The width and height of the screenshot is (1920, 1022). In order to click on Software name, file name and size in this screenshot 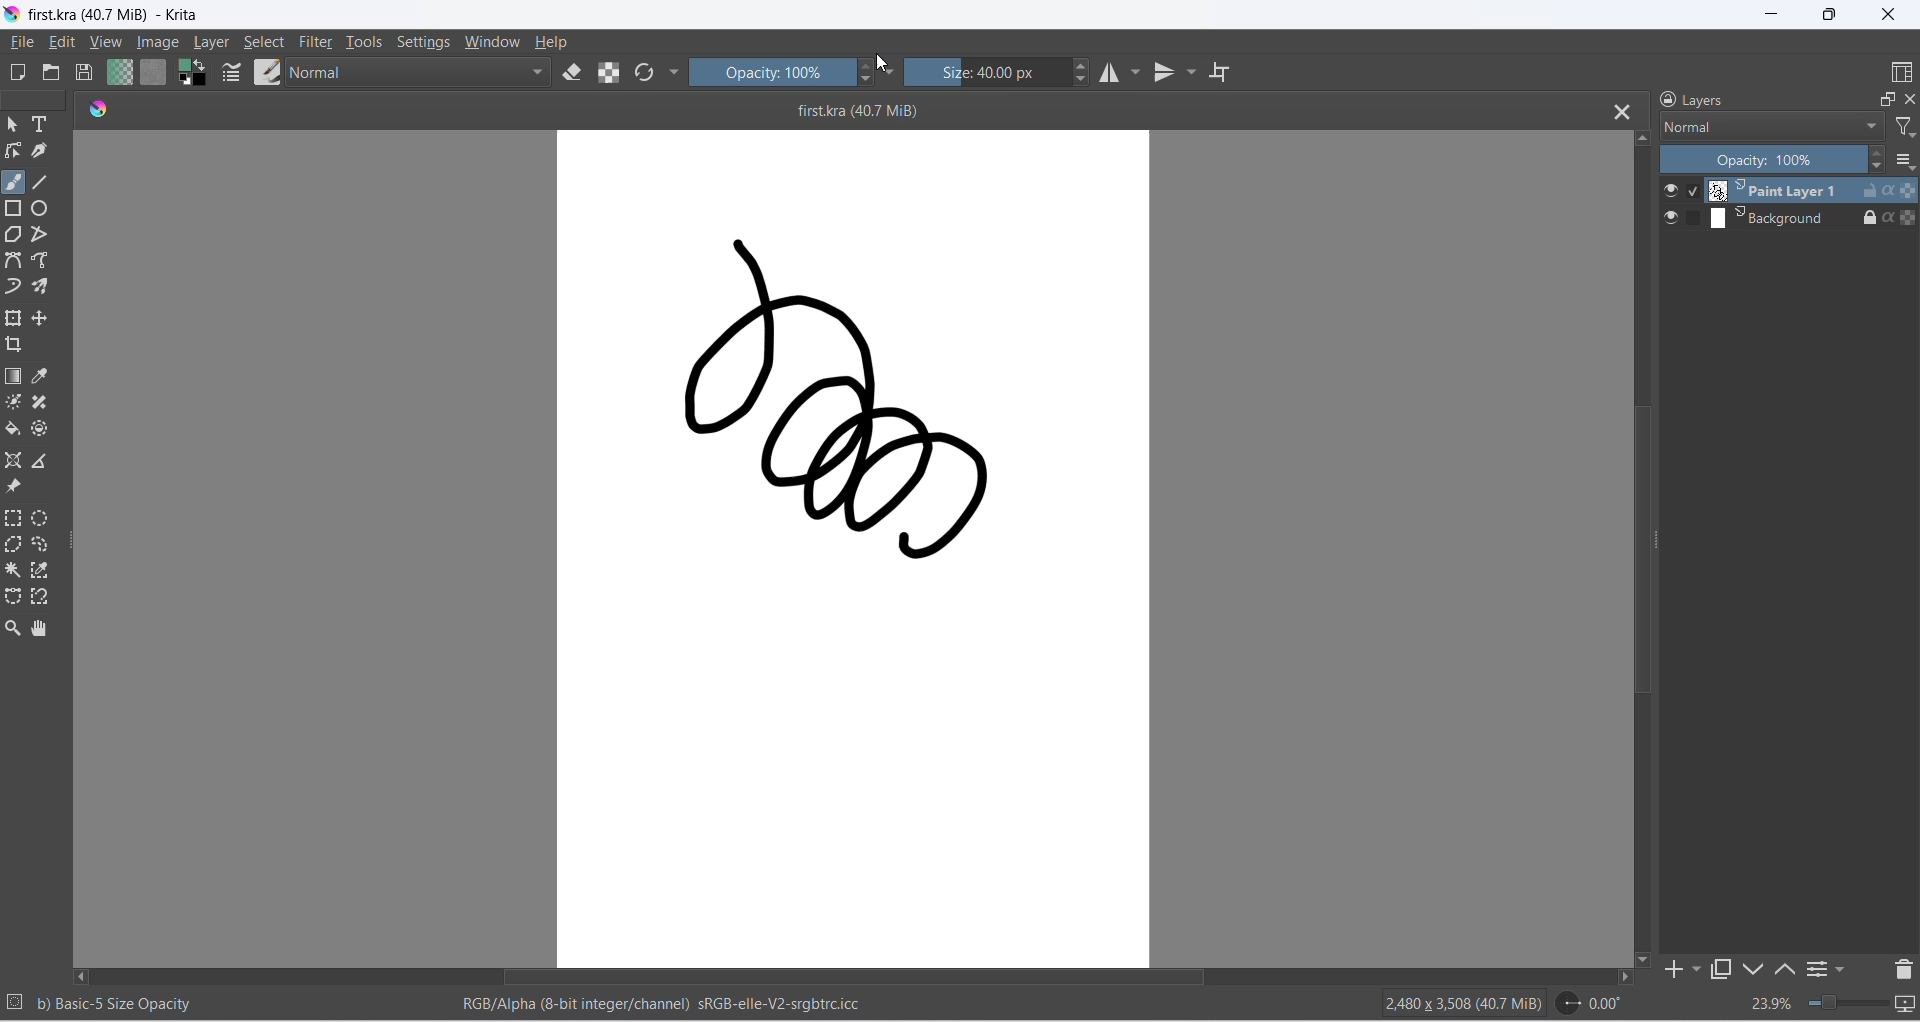, I will do `click(129, 15)`.